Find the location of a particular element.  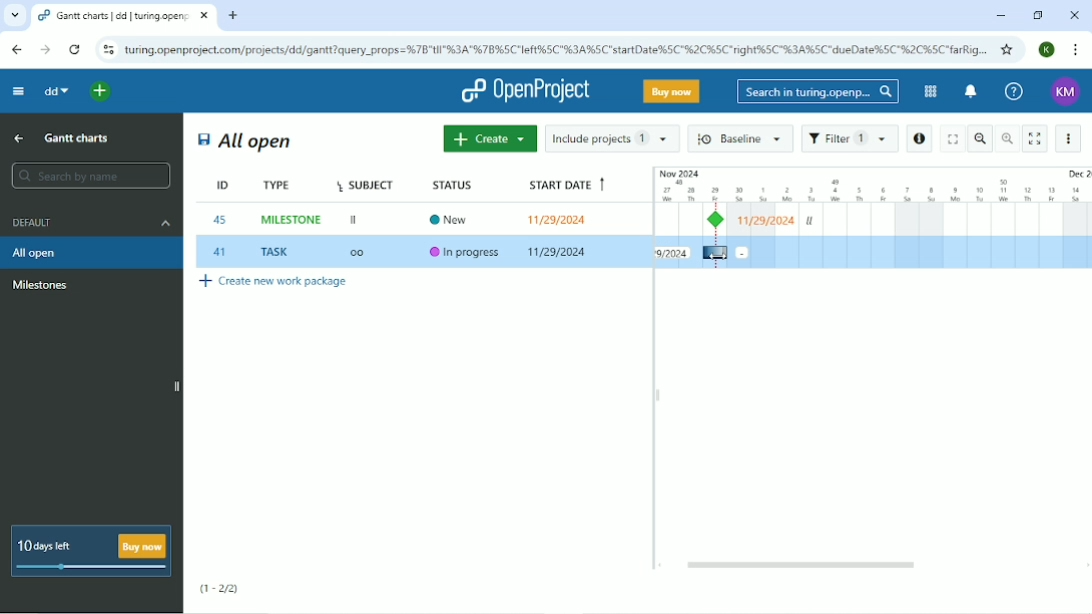

Fullscreen is located at coordinates (951, 138).